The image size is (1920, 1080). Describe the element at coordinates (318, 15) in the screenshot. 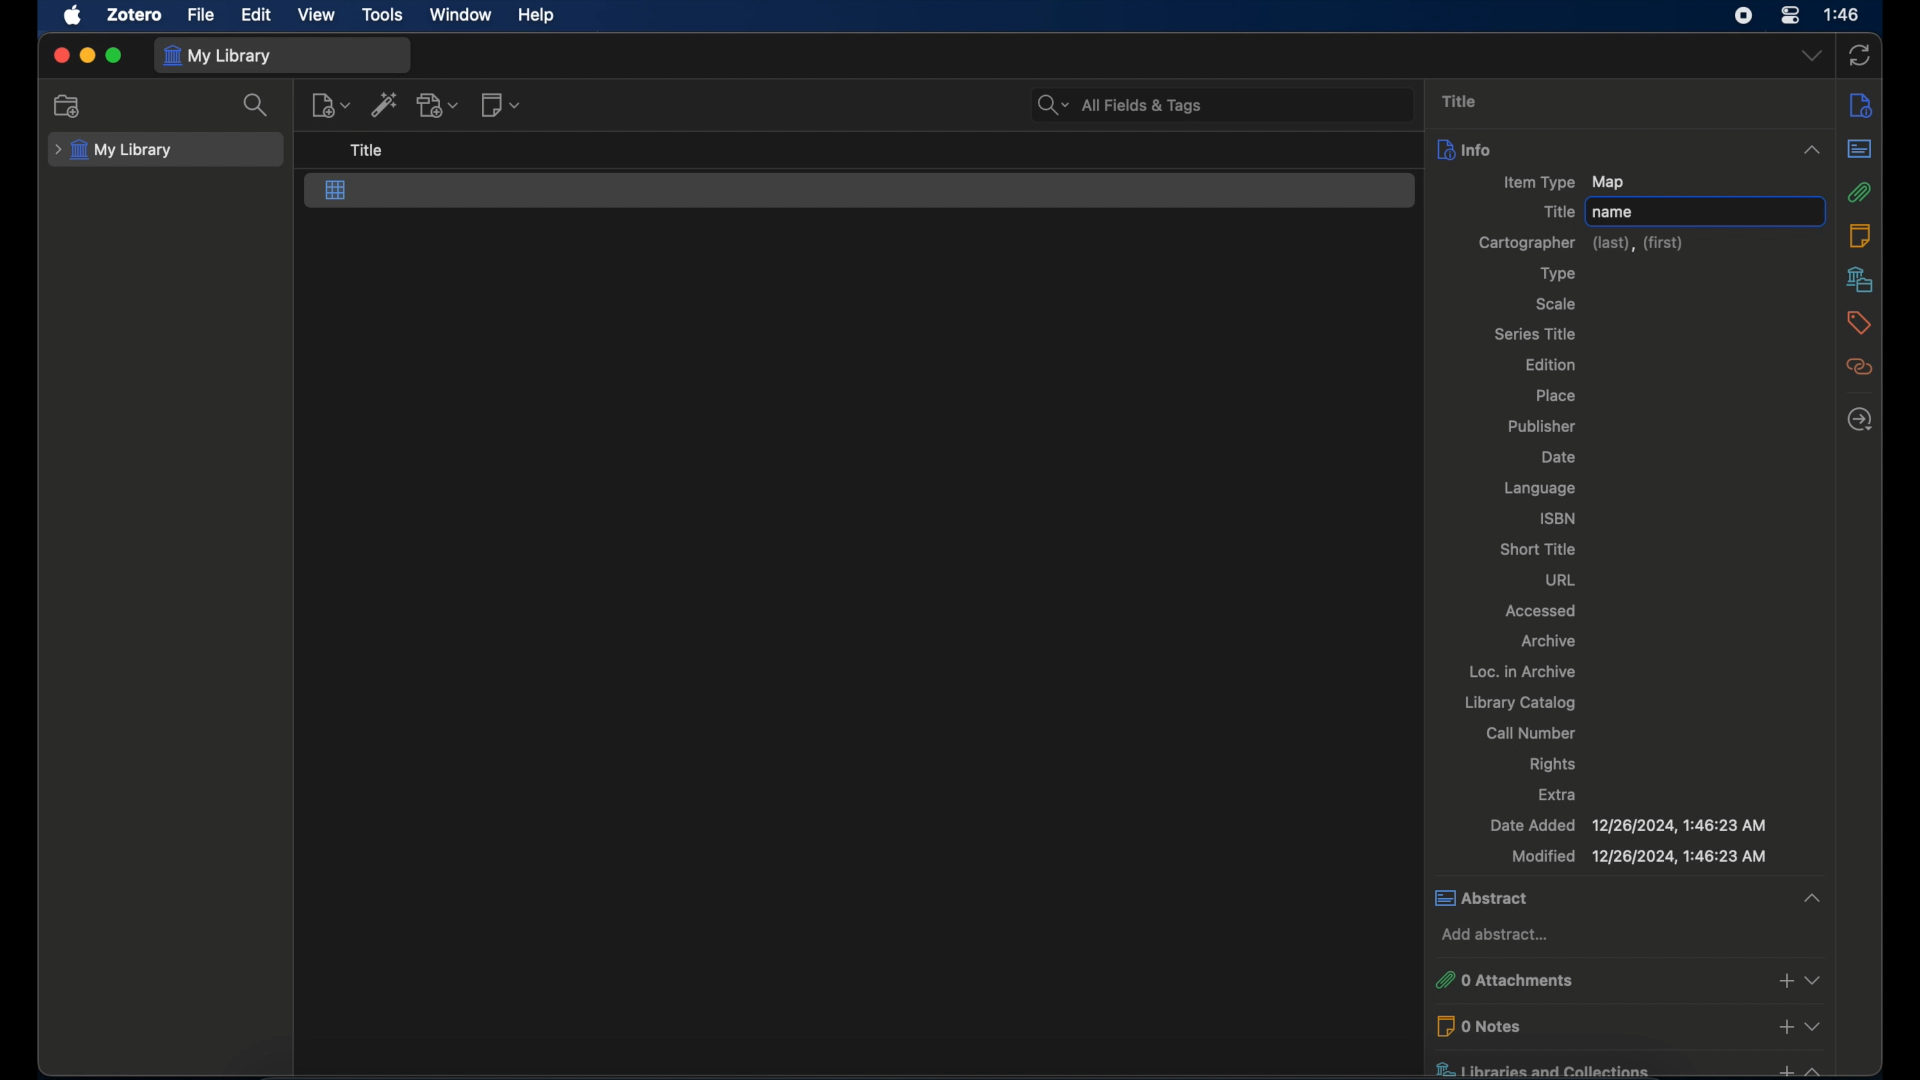

I see `view` at that location.